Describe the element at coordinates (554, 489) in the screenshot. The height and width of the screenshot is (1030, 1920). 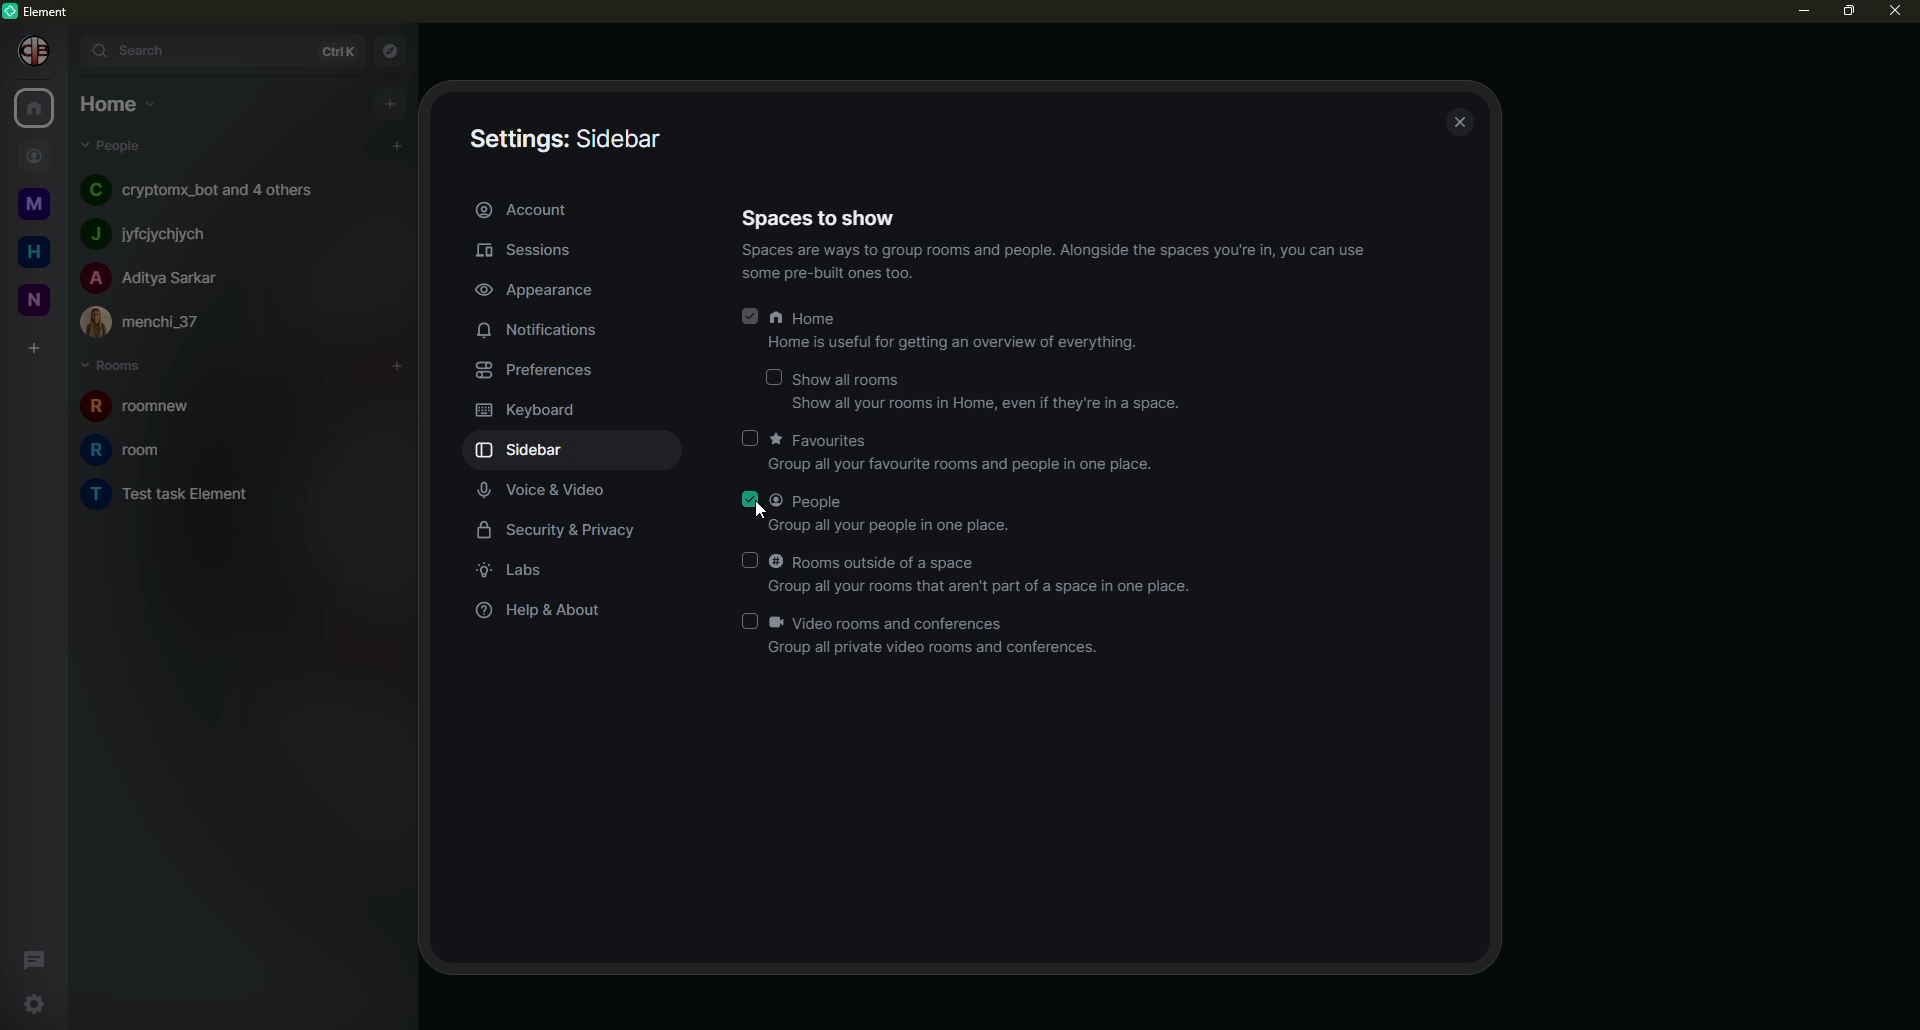
I see `voice & video` at that location.